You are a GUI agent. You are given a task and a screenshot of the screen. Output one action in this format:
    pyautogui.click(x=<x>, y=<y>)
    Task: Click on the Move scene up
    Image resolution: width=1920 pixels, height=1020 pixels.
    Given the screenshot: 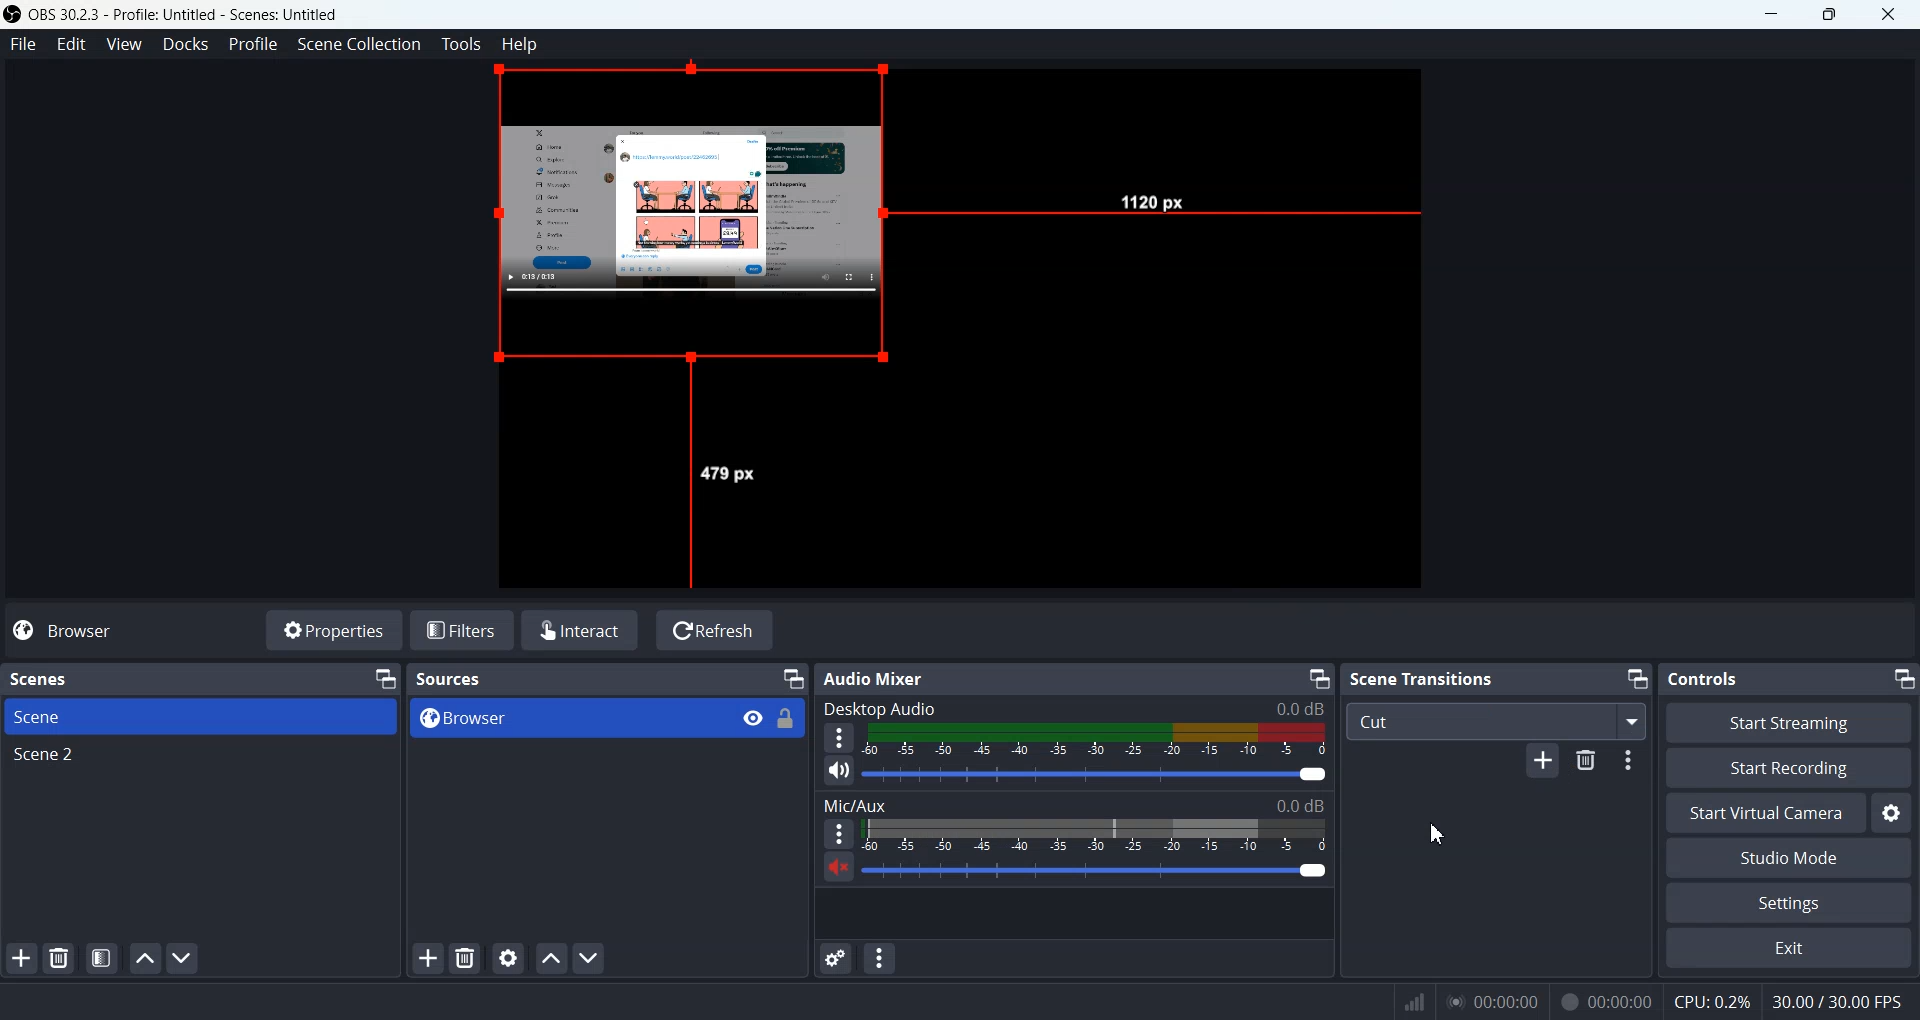 What is the action you would take?
    pyautogui.click(x=146, y=959)
    